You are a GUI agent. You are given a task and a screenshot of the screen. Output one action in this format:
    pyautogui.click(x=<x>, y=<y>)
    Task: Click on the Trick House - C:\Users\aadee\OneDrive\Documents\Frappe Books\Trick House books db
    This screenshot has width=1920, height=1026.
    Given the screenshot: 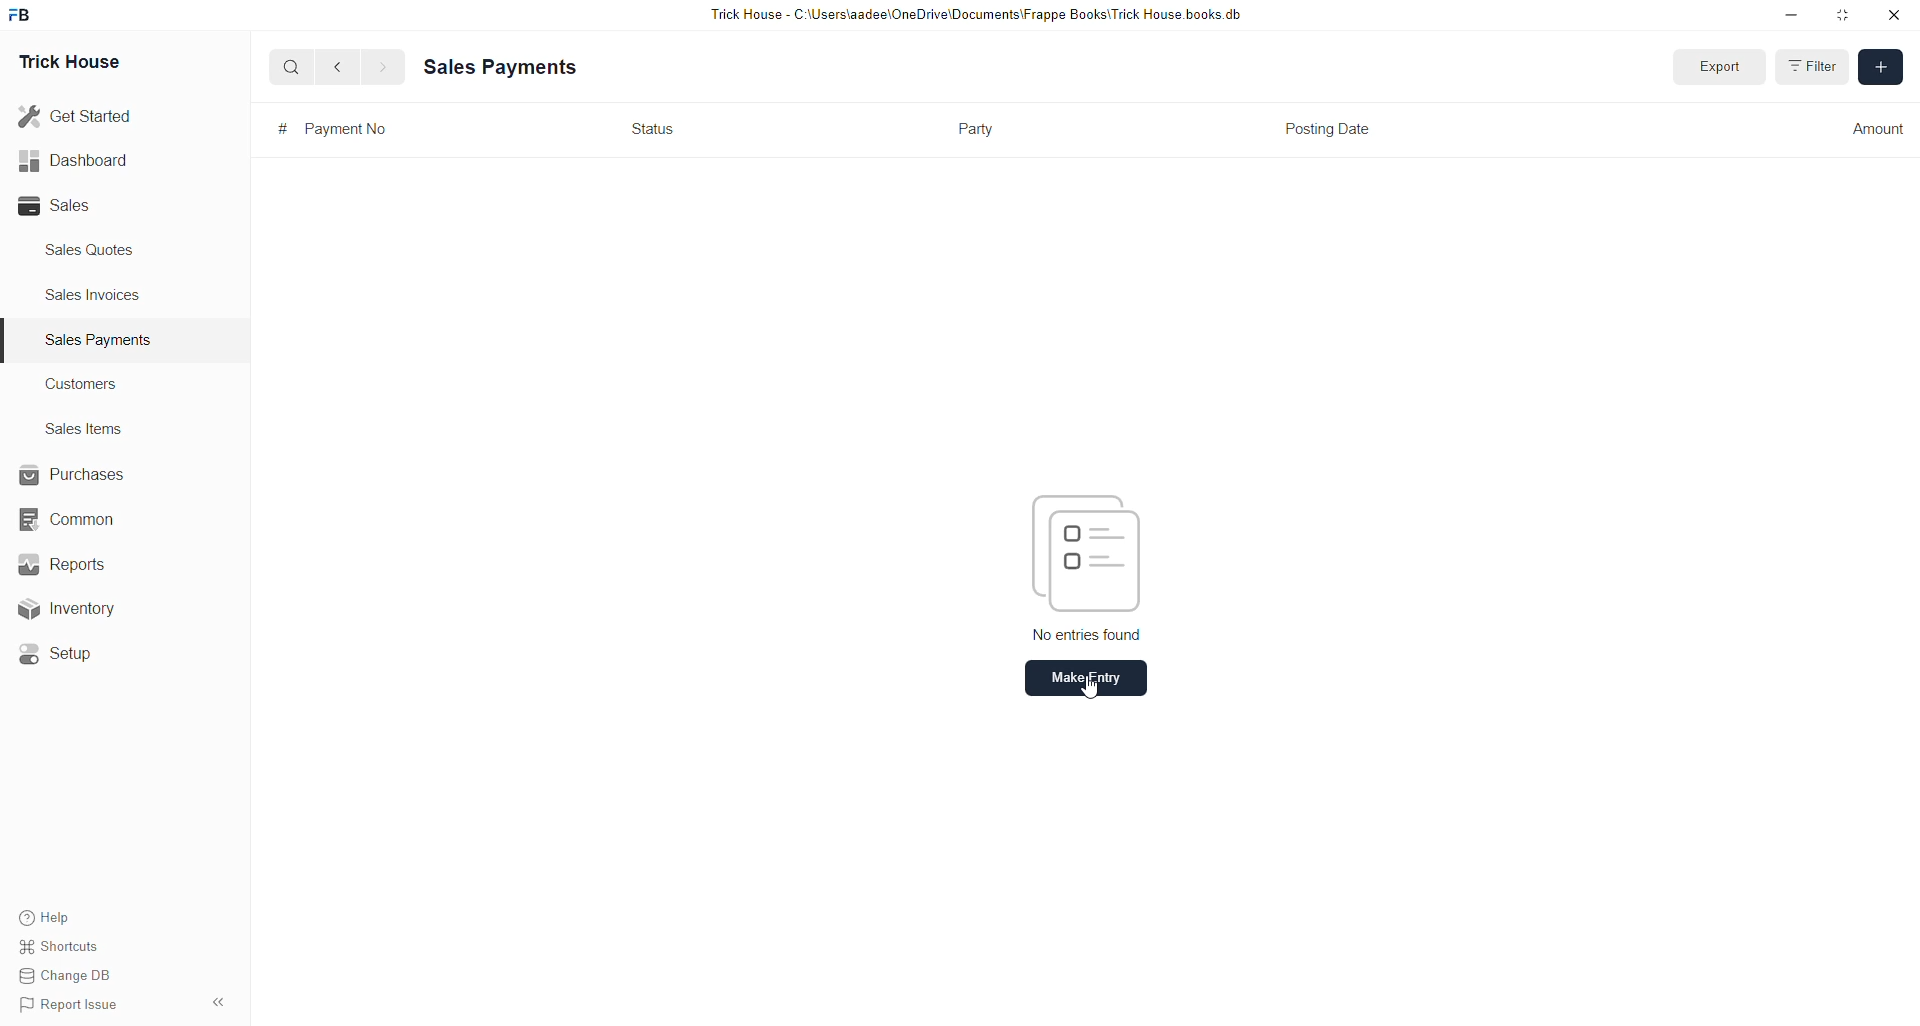 What is the action you would take?
    pyautogui.click(x=978, y=15)
    